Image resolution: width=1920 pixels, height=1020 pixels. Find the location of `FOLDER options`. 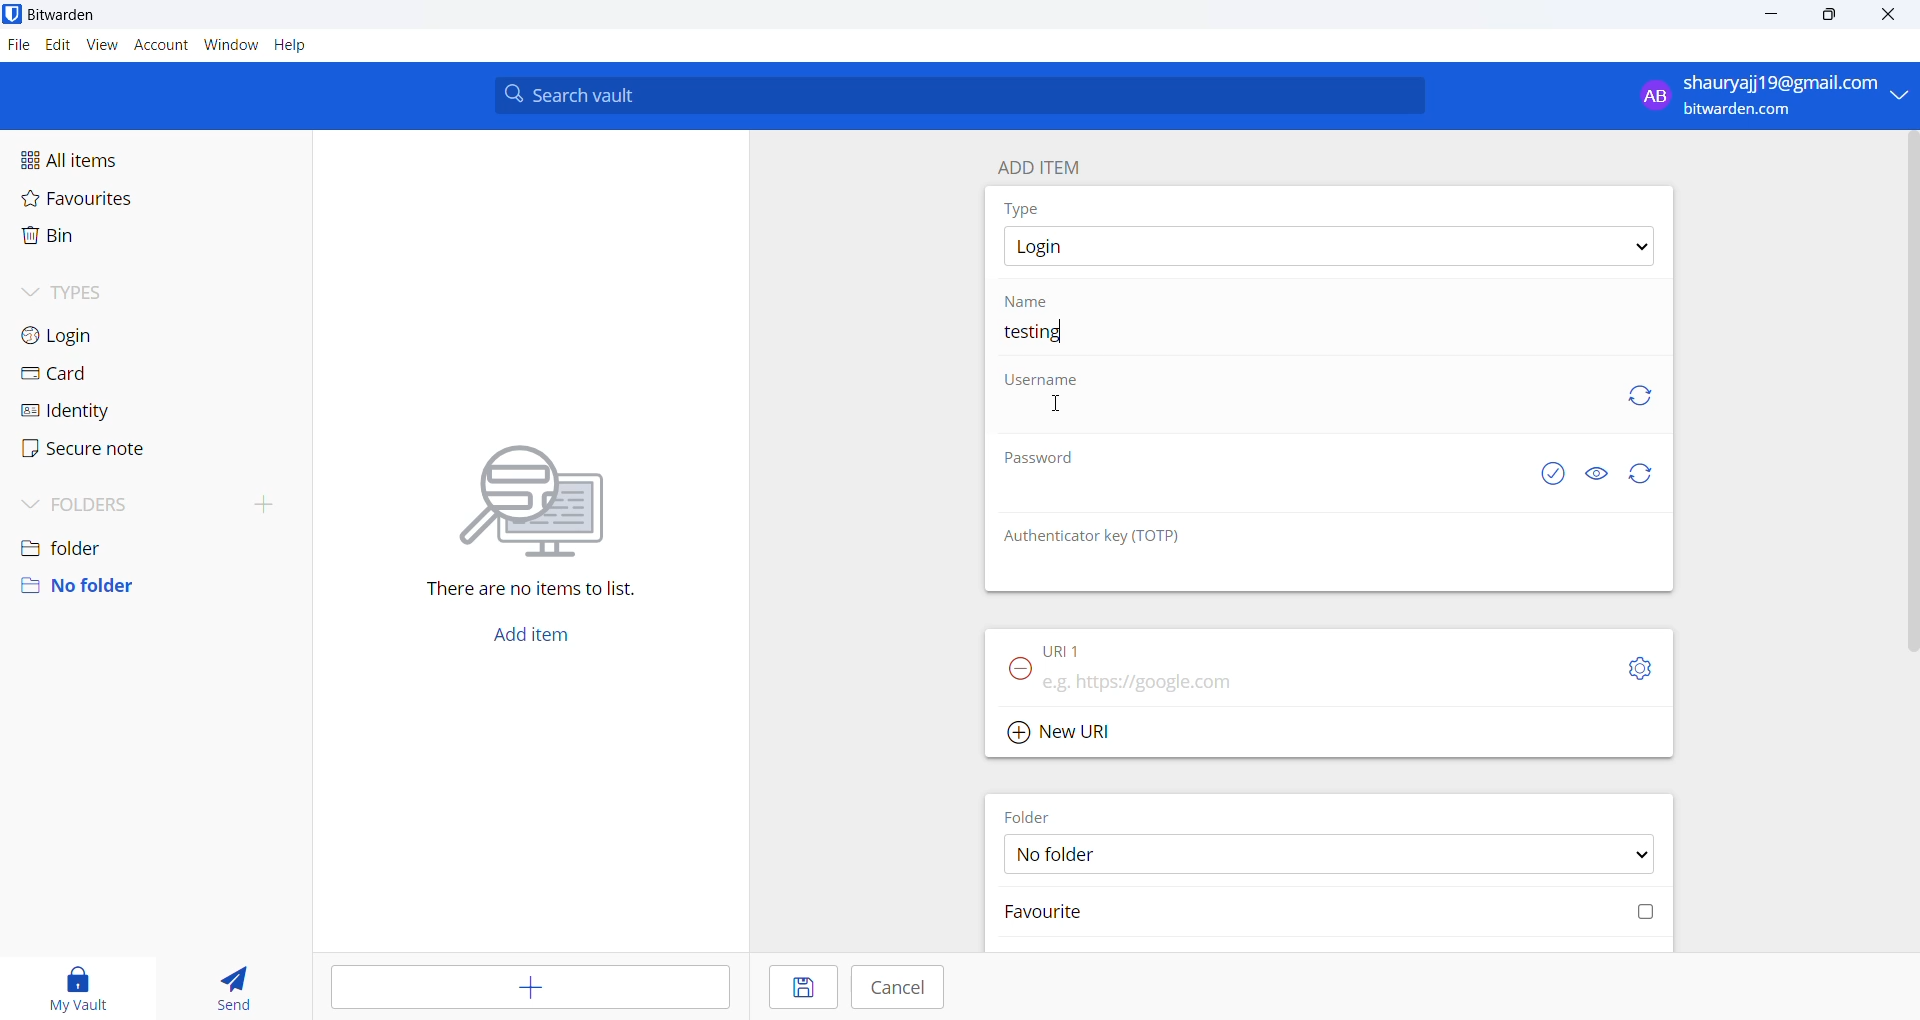

FOLDER options is located at coordinates (1331, 855).